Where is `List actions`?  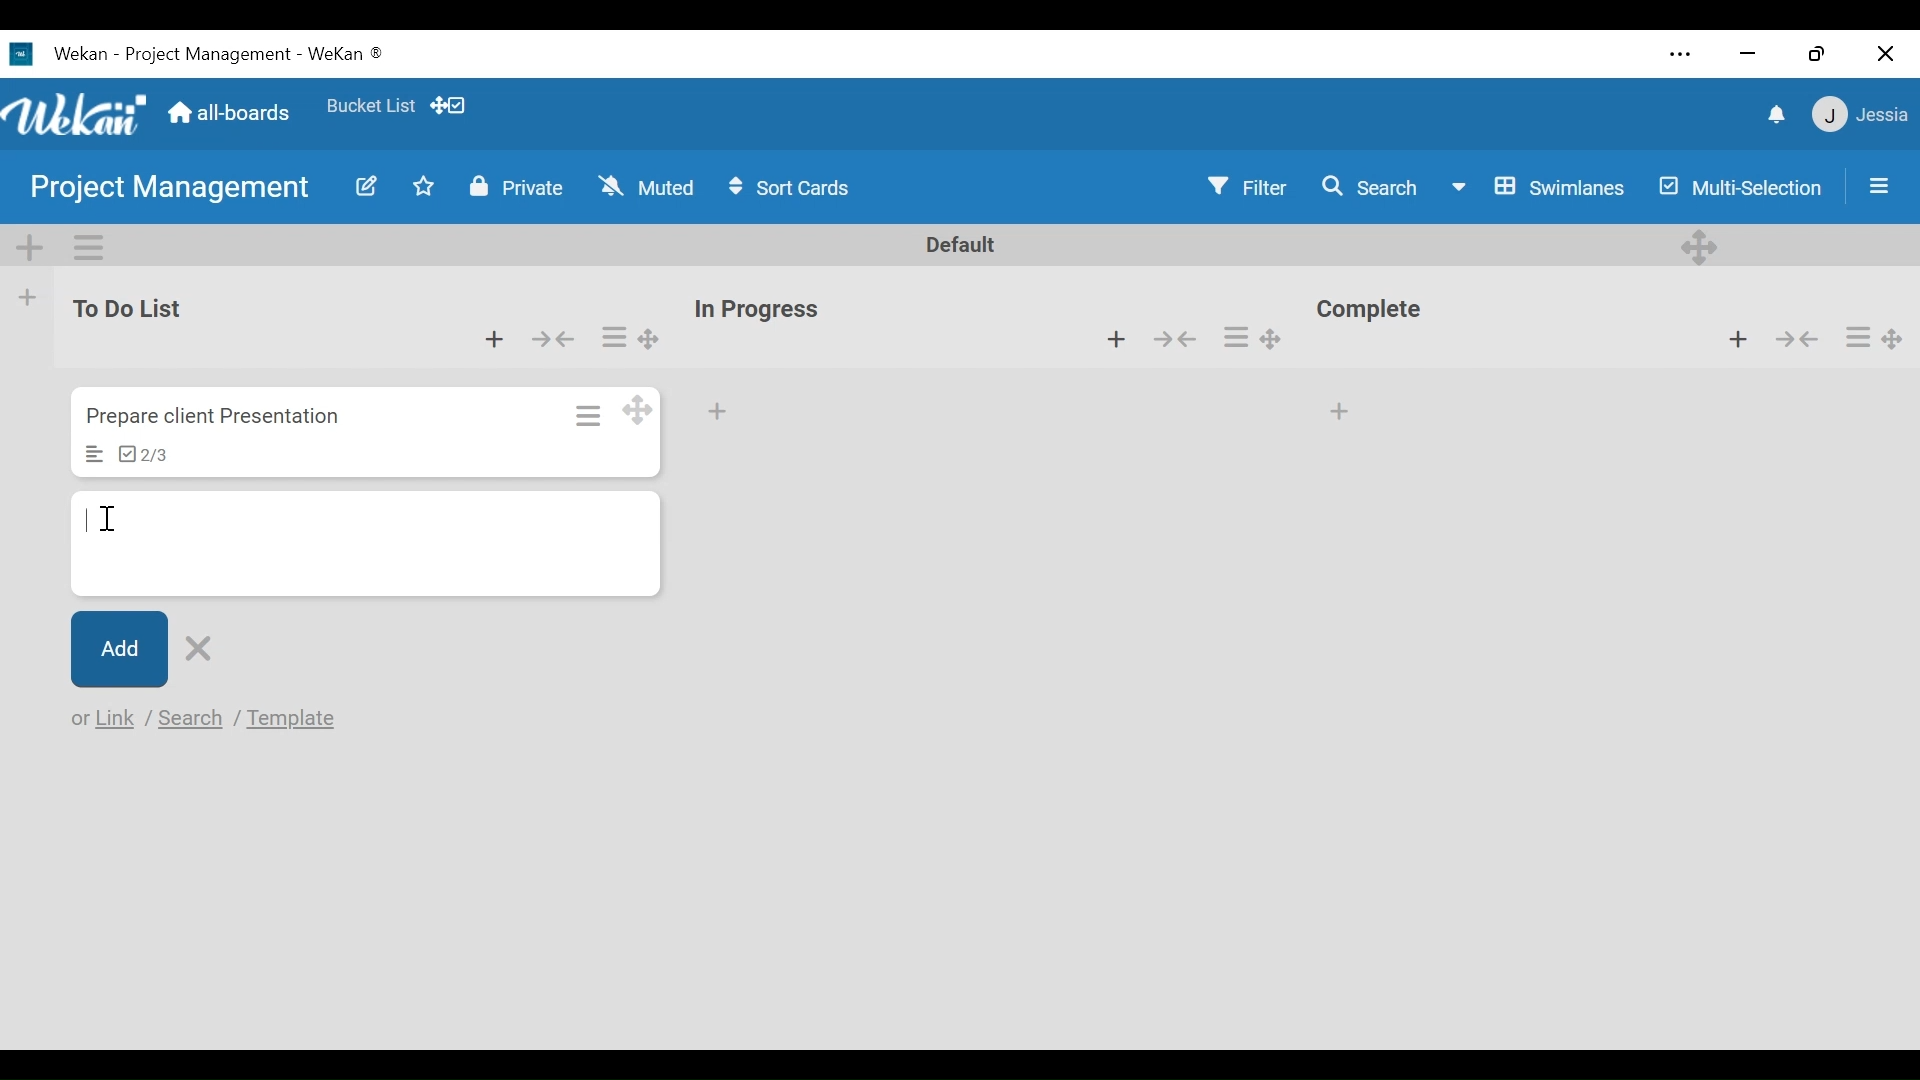
List actions is located at coordinates (87, 245).